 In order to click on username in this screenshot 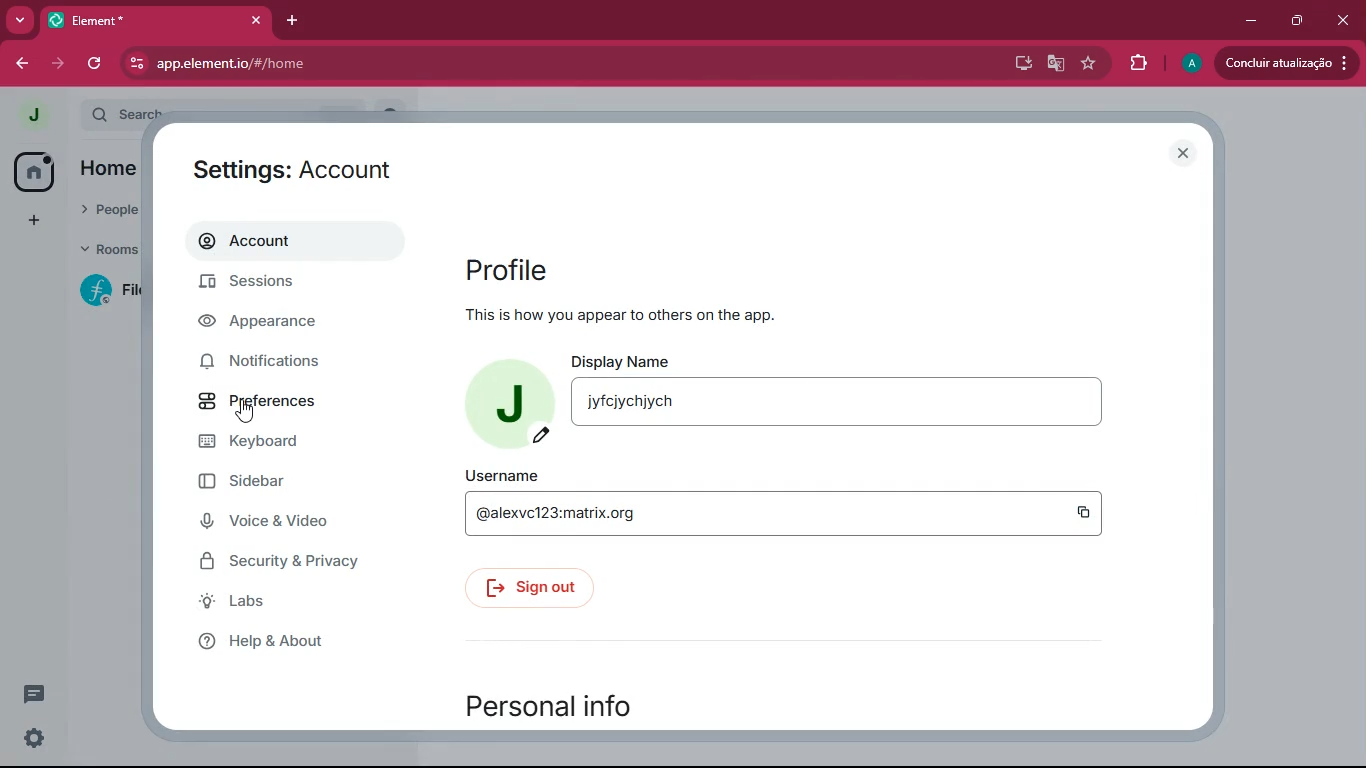, I will do `click(506, 475)`.